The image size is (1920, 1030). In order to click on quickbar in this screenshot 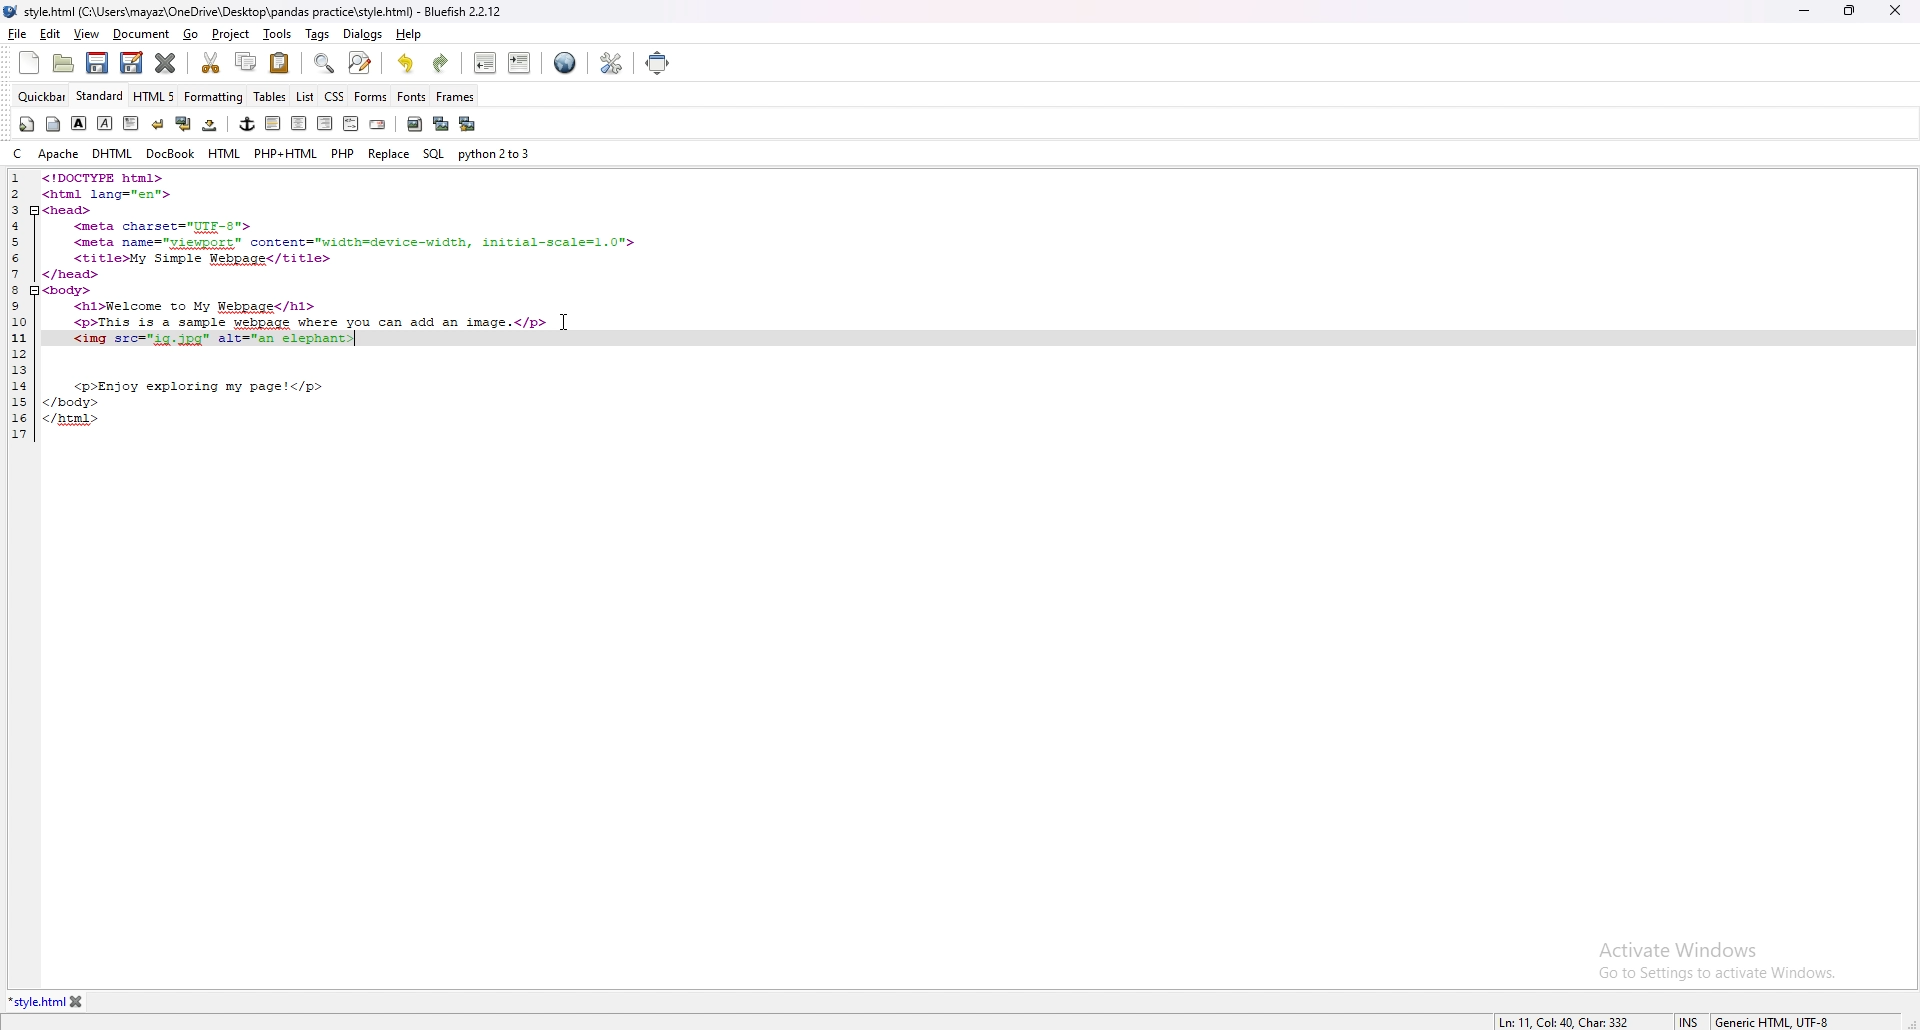, I will do `click(41, 97)`.